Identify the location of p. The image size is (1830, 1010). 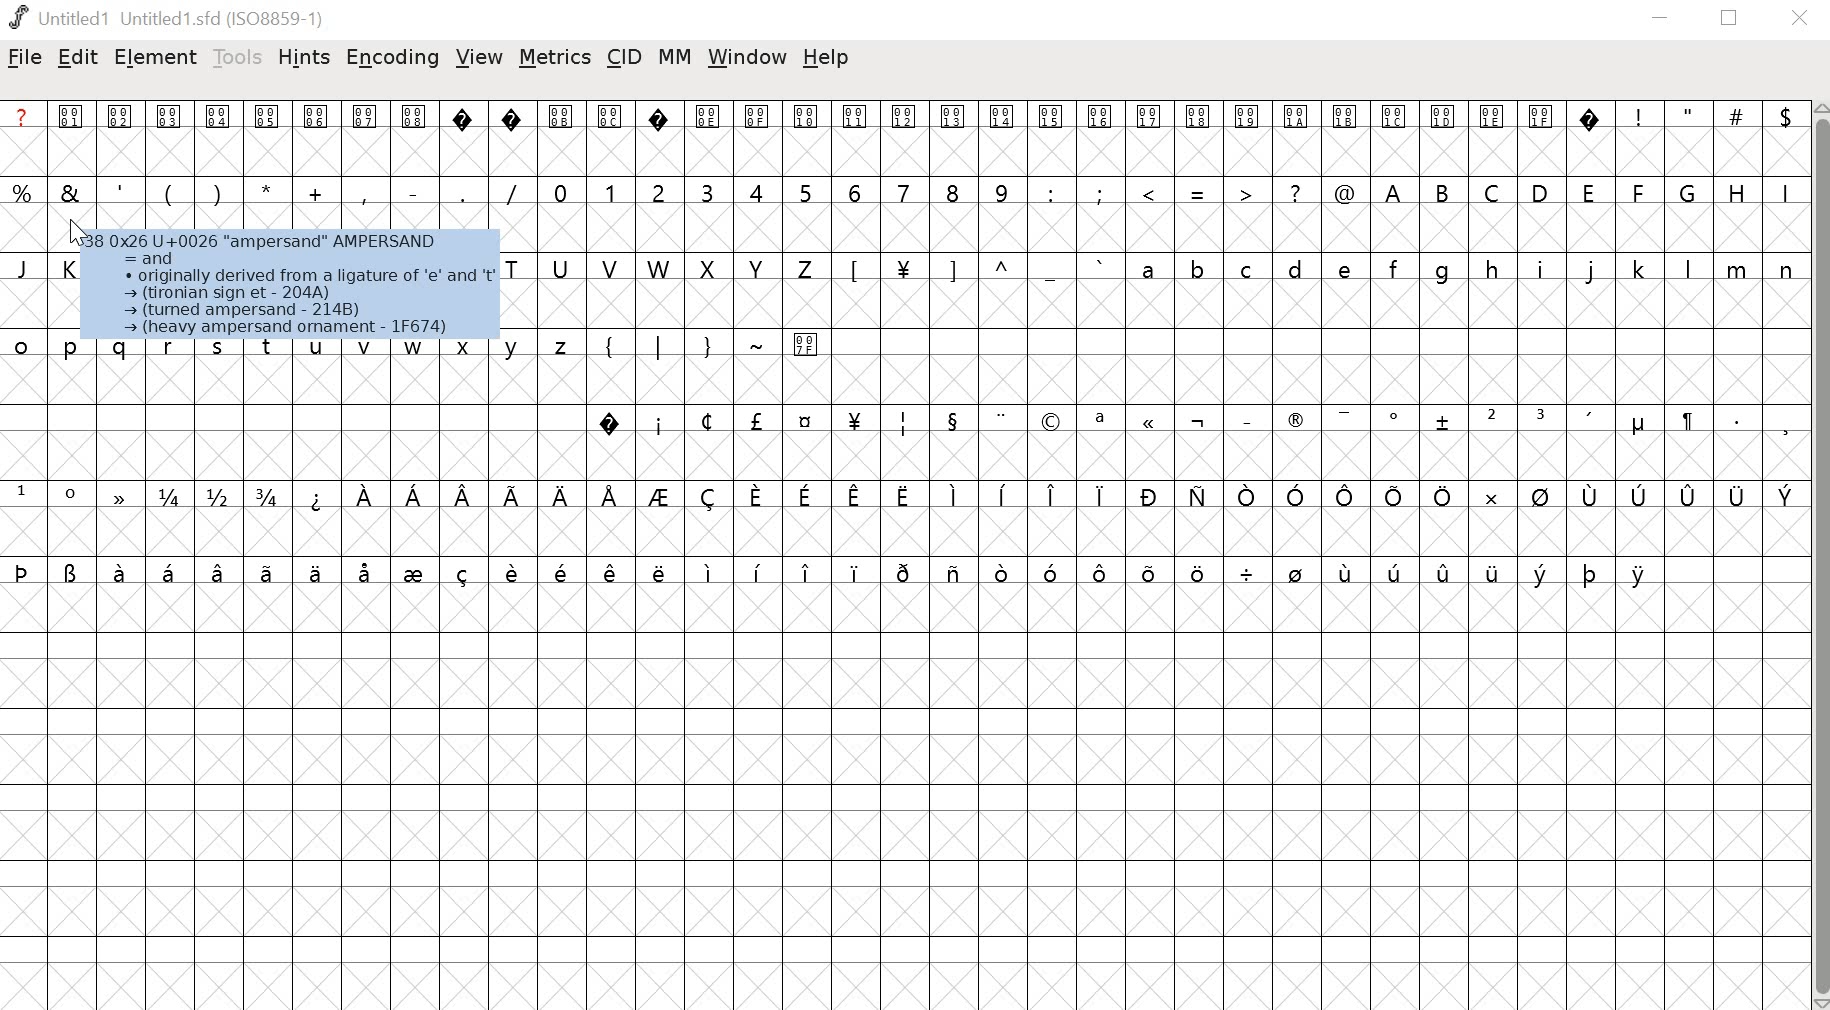
(74, 348).